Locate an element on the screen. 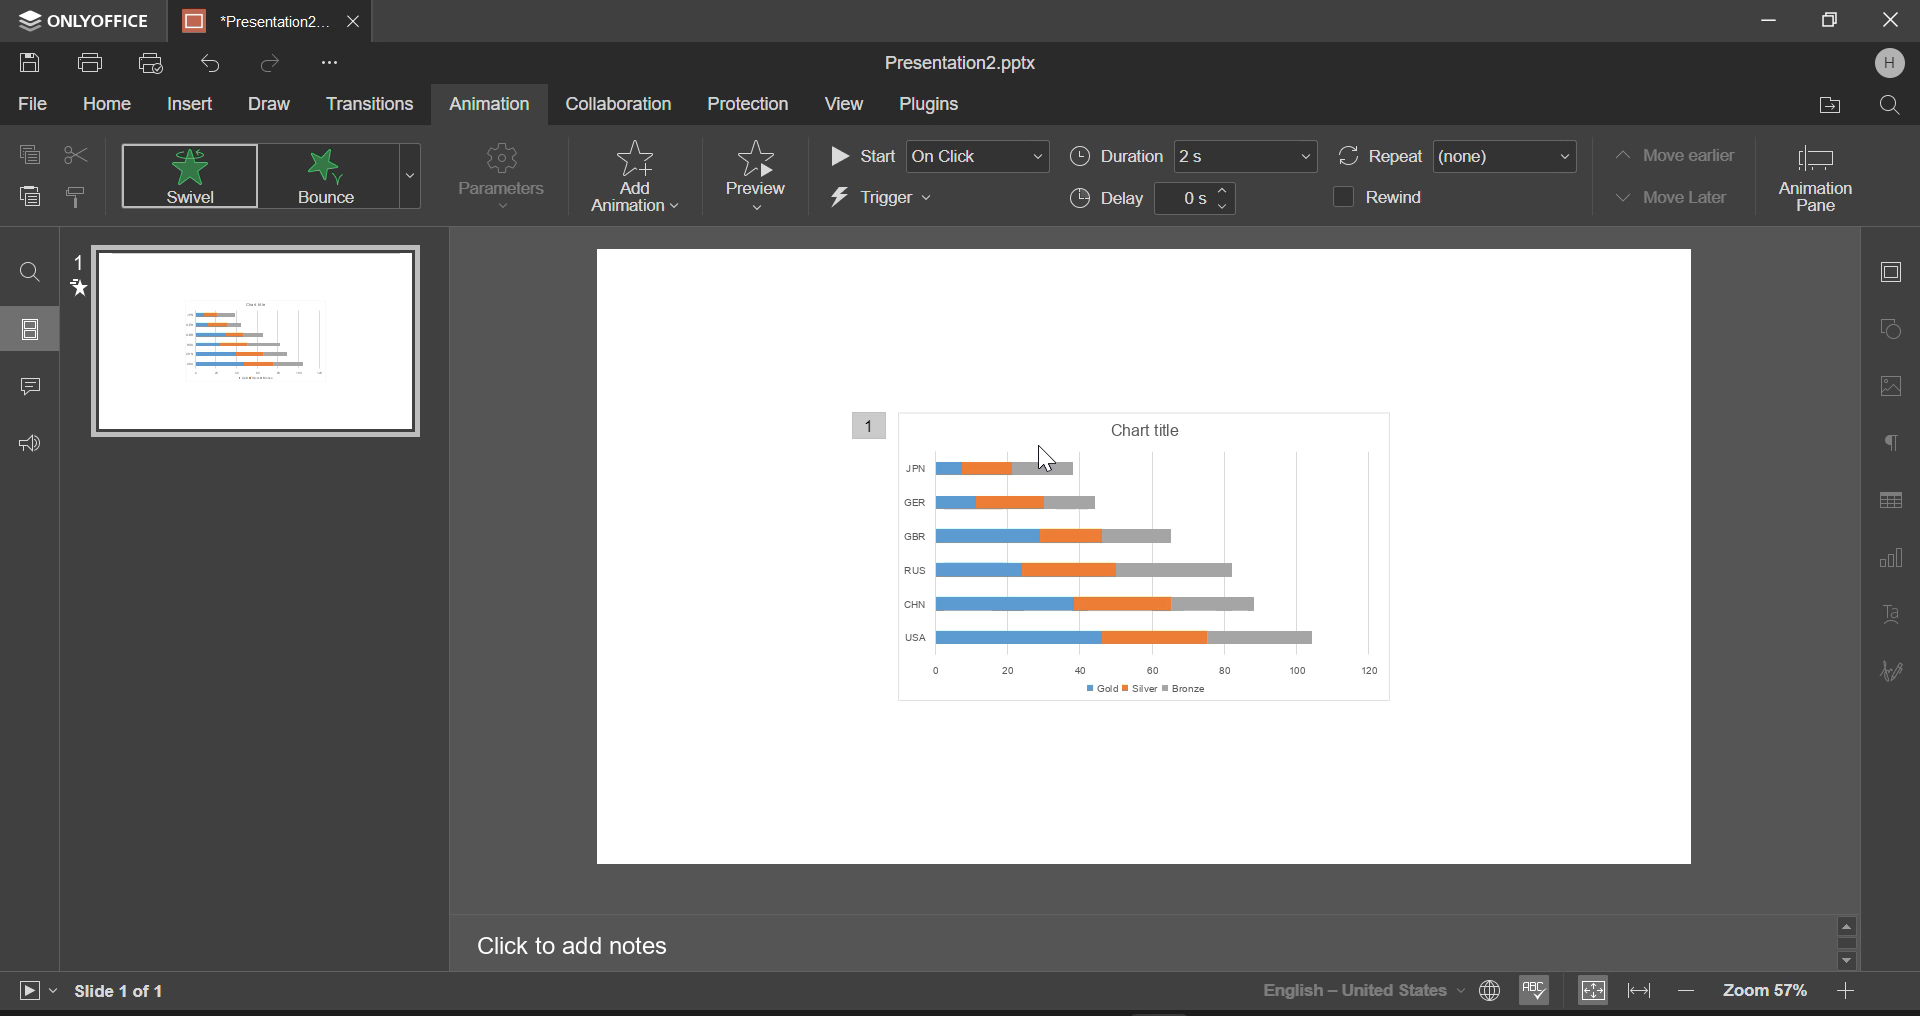 Image resolution: width=1920 pixels, height=1016 pixels. Duration is located at coordinates (1195, 160).